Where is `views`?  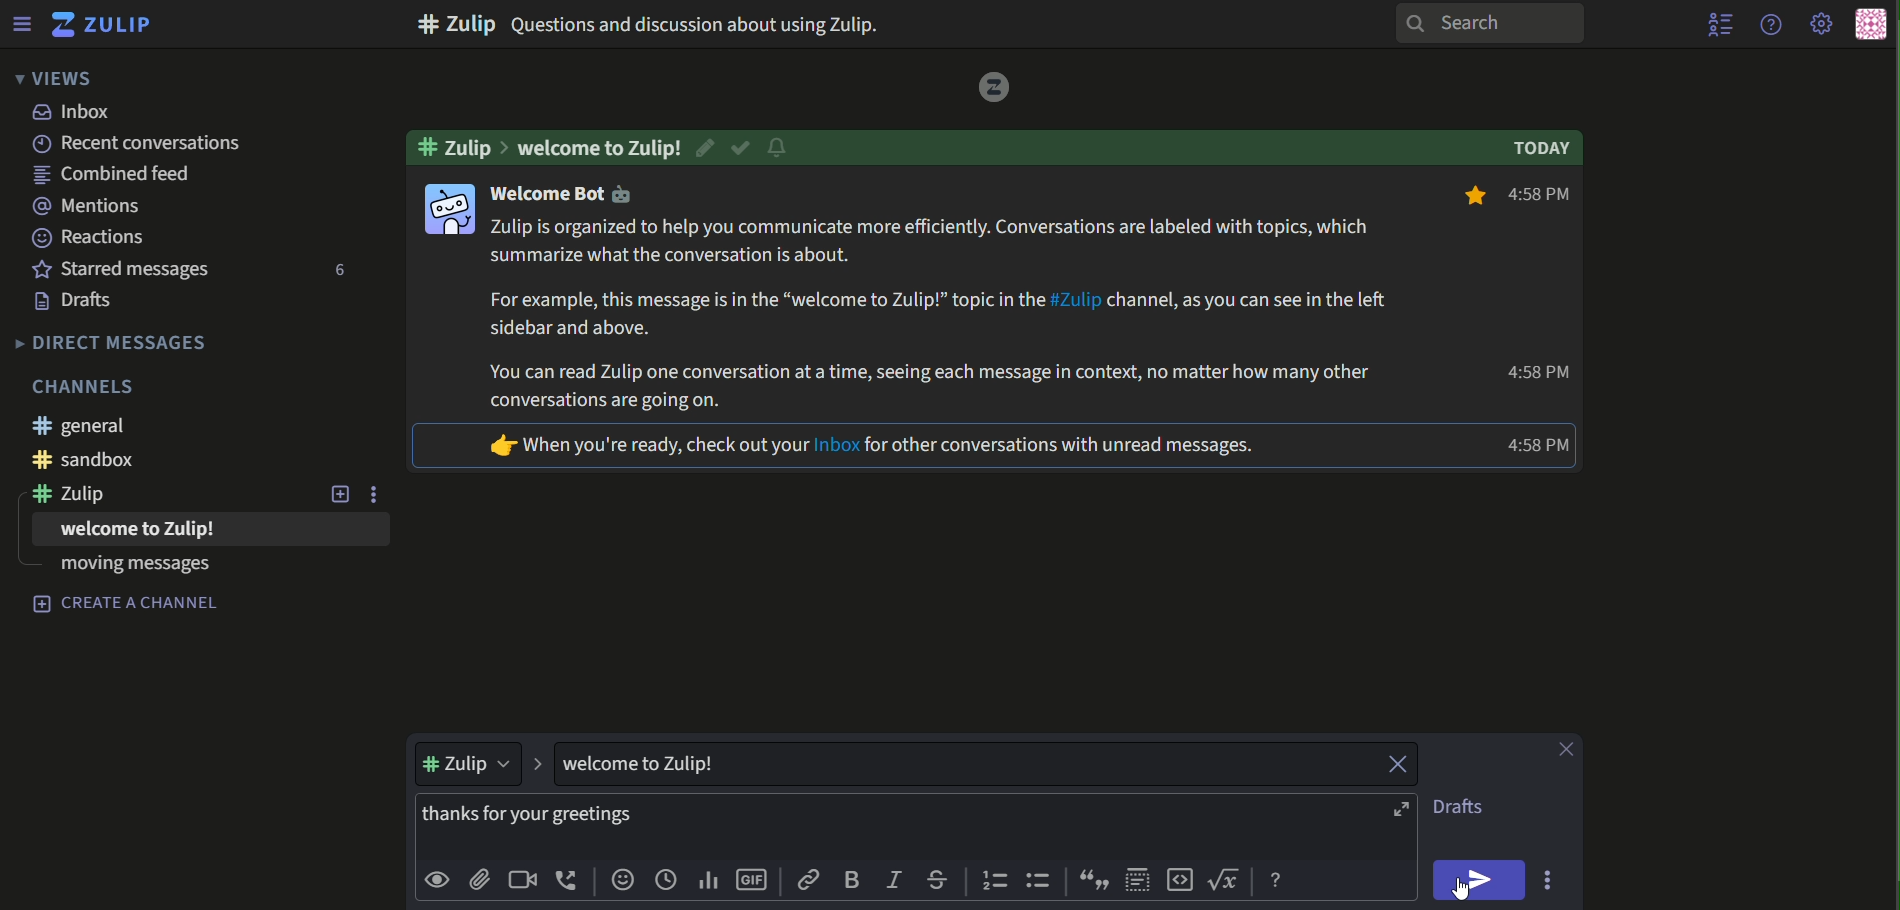 views is located at coordinates (51, 78).